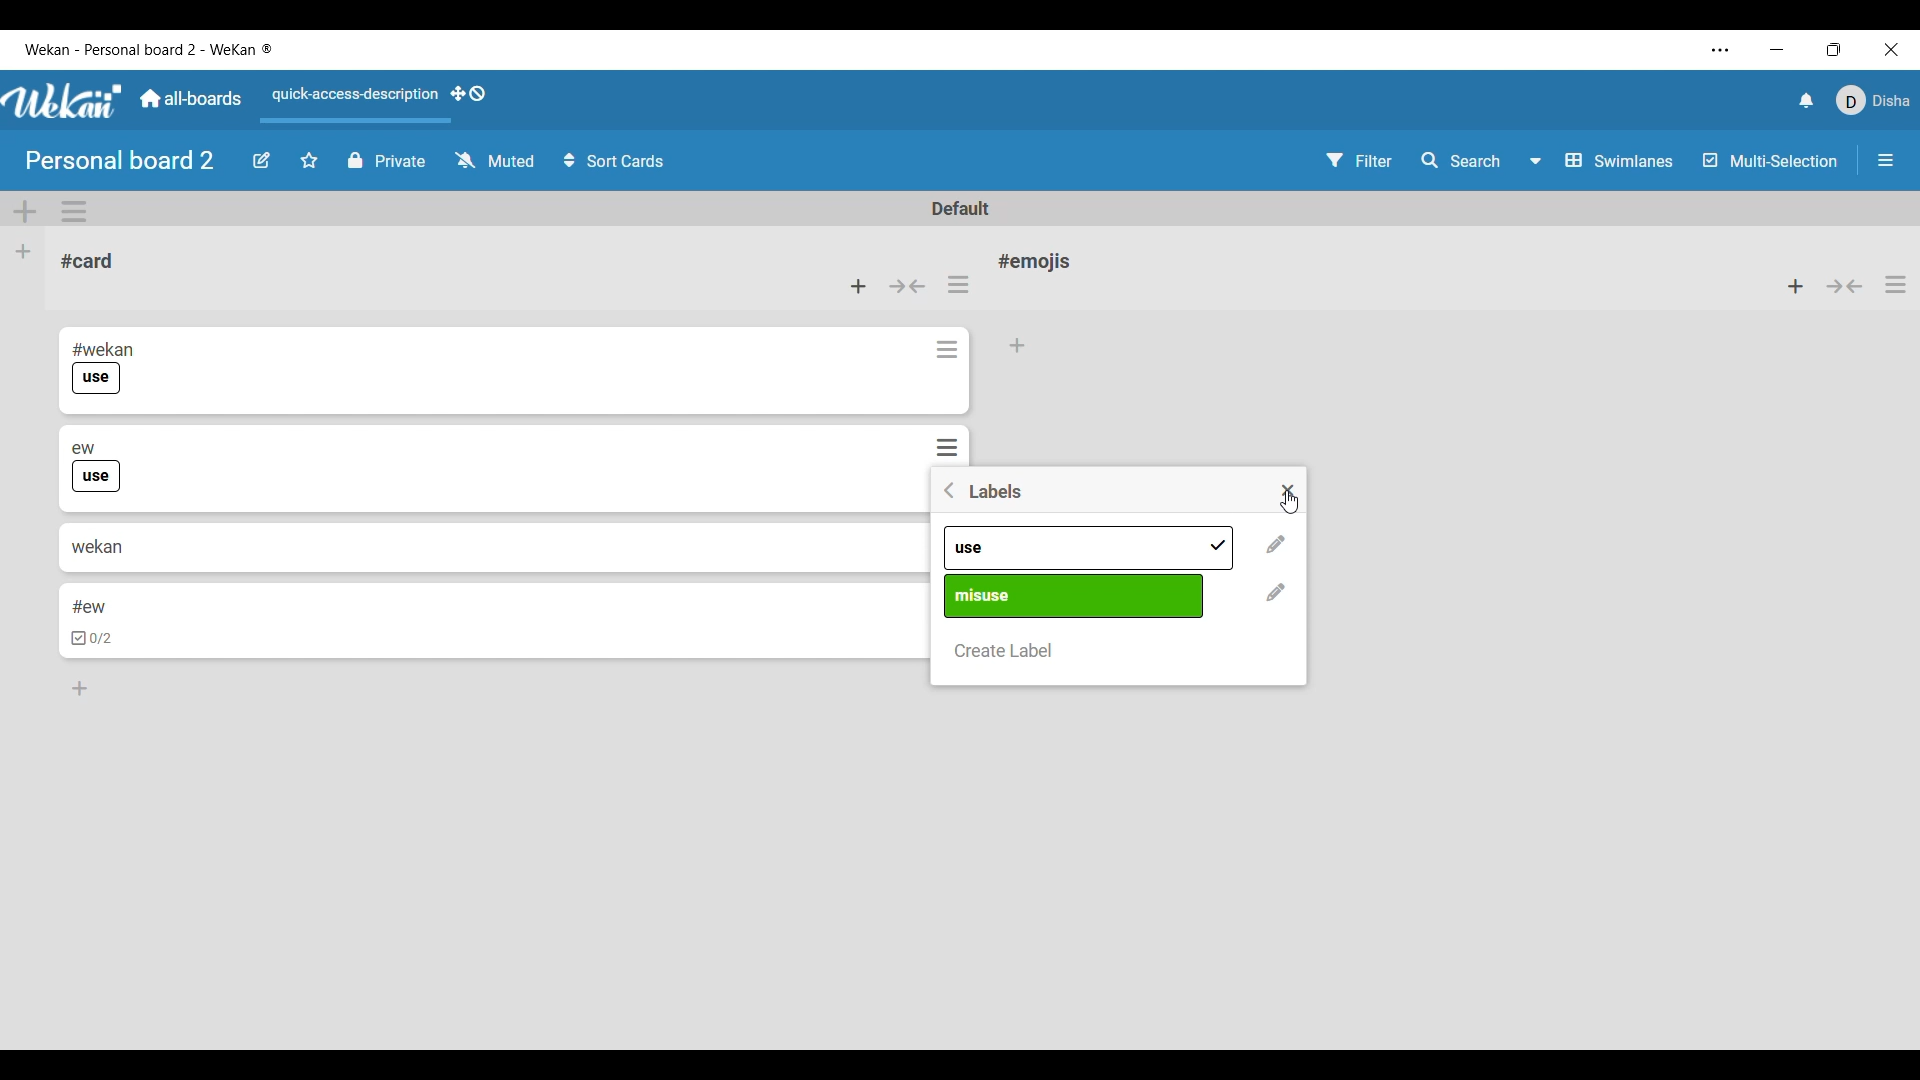  What do you see at coordinates (352, 95) in the screenshot?
I see `Quick access description` at bounding box center [352, 95].